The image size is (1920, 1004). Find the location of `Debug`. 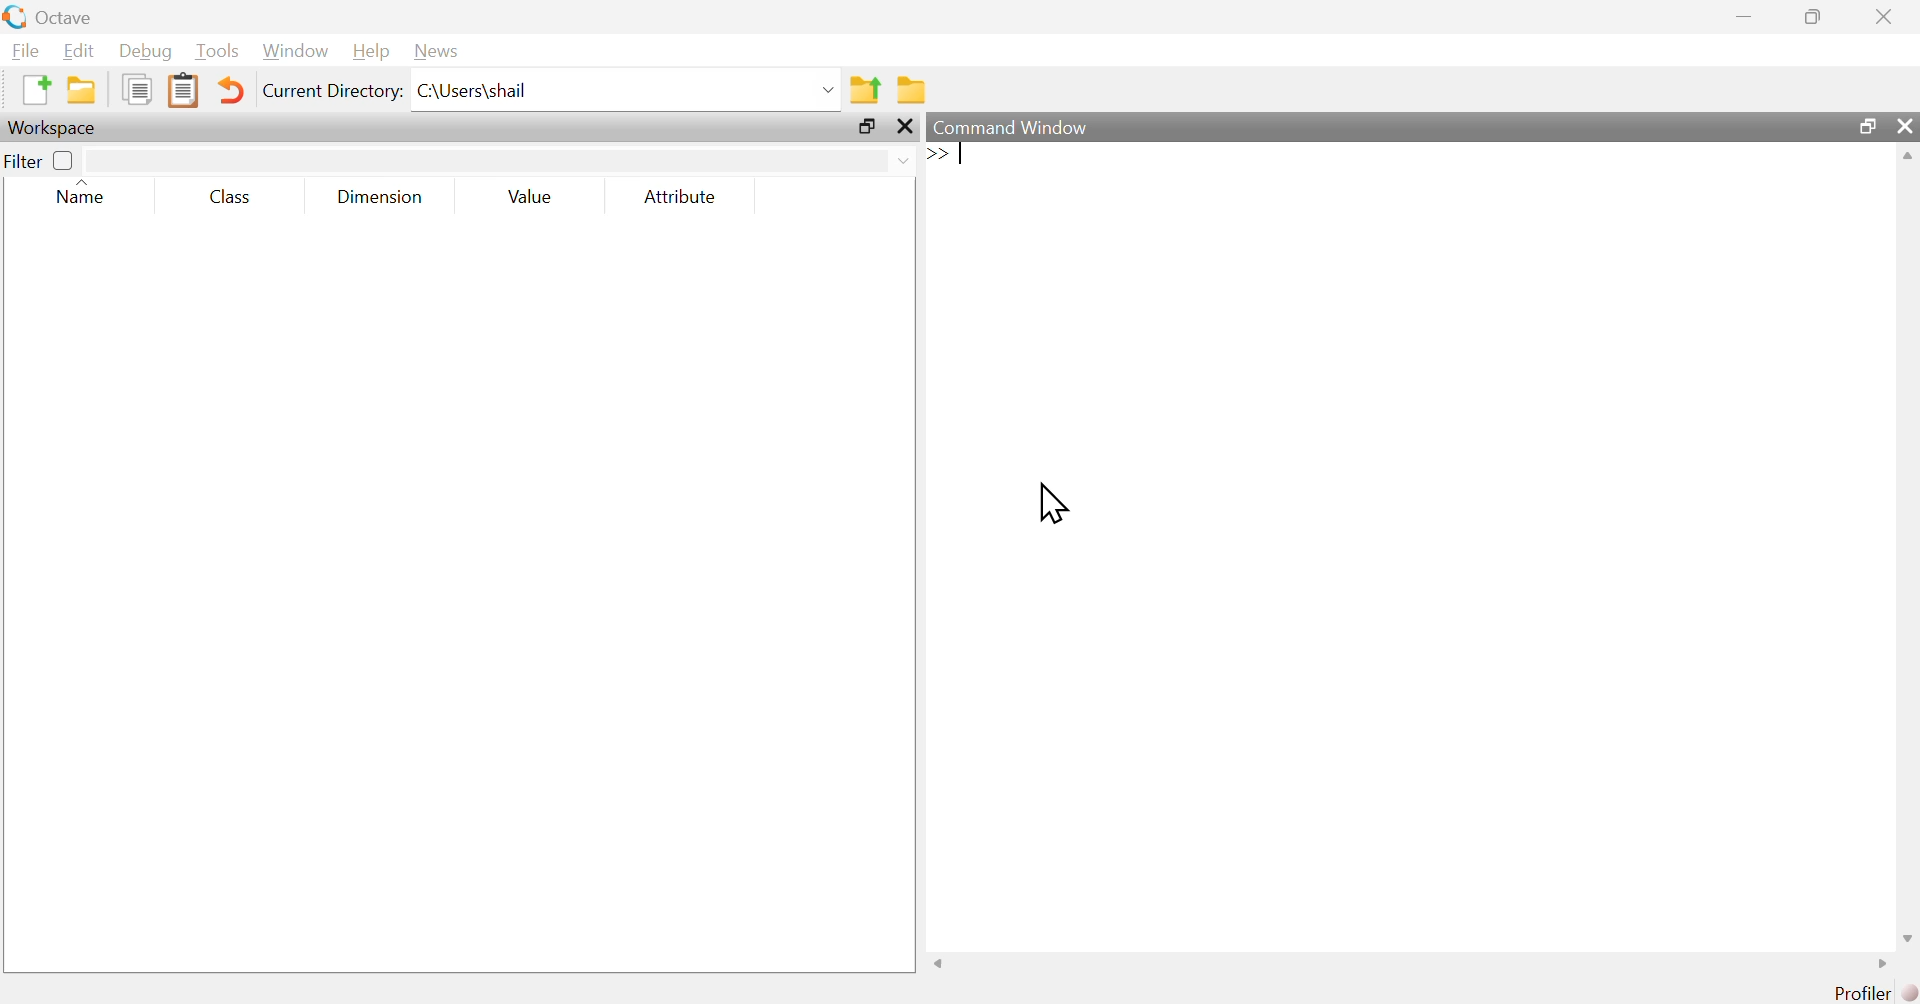

Debug is located at coordinates (144, 51).